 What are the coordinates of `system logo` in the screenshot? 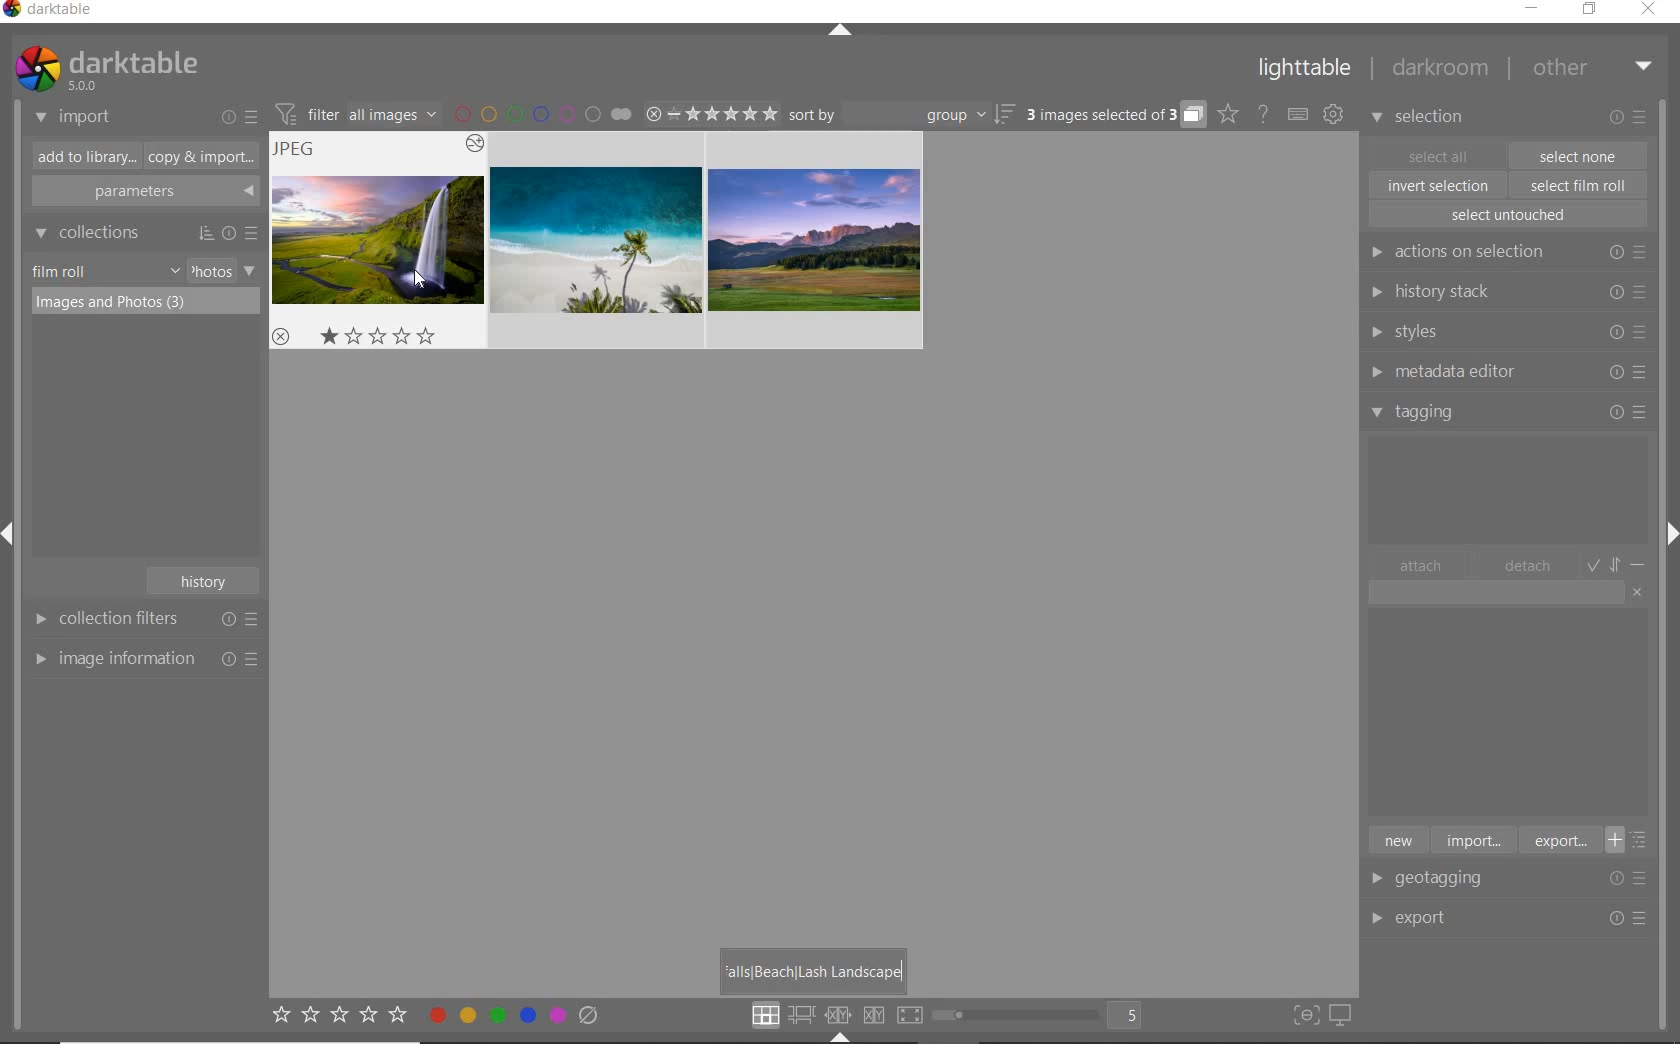 It's located at (105, 69).